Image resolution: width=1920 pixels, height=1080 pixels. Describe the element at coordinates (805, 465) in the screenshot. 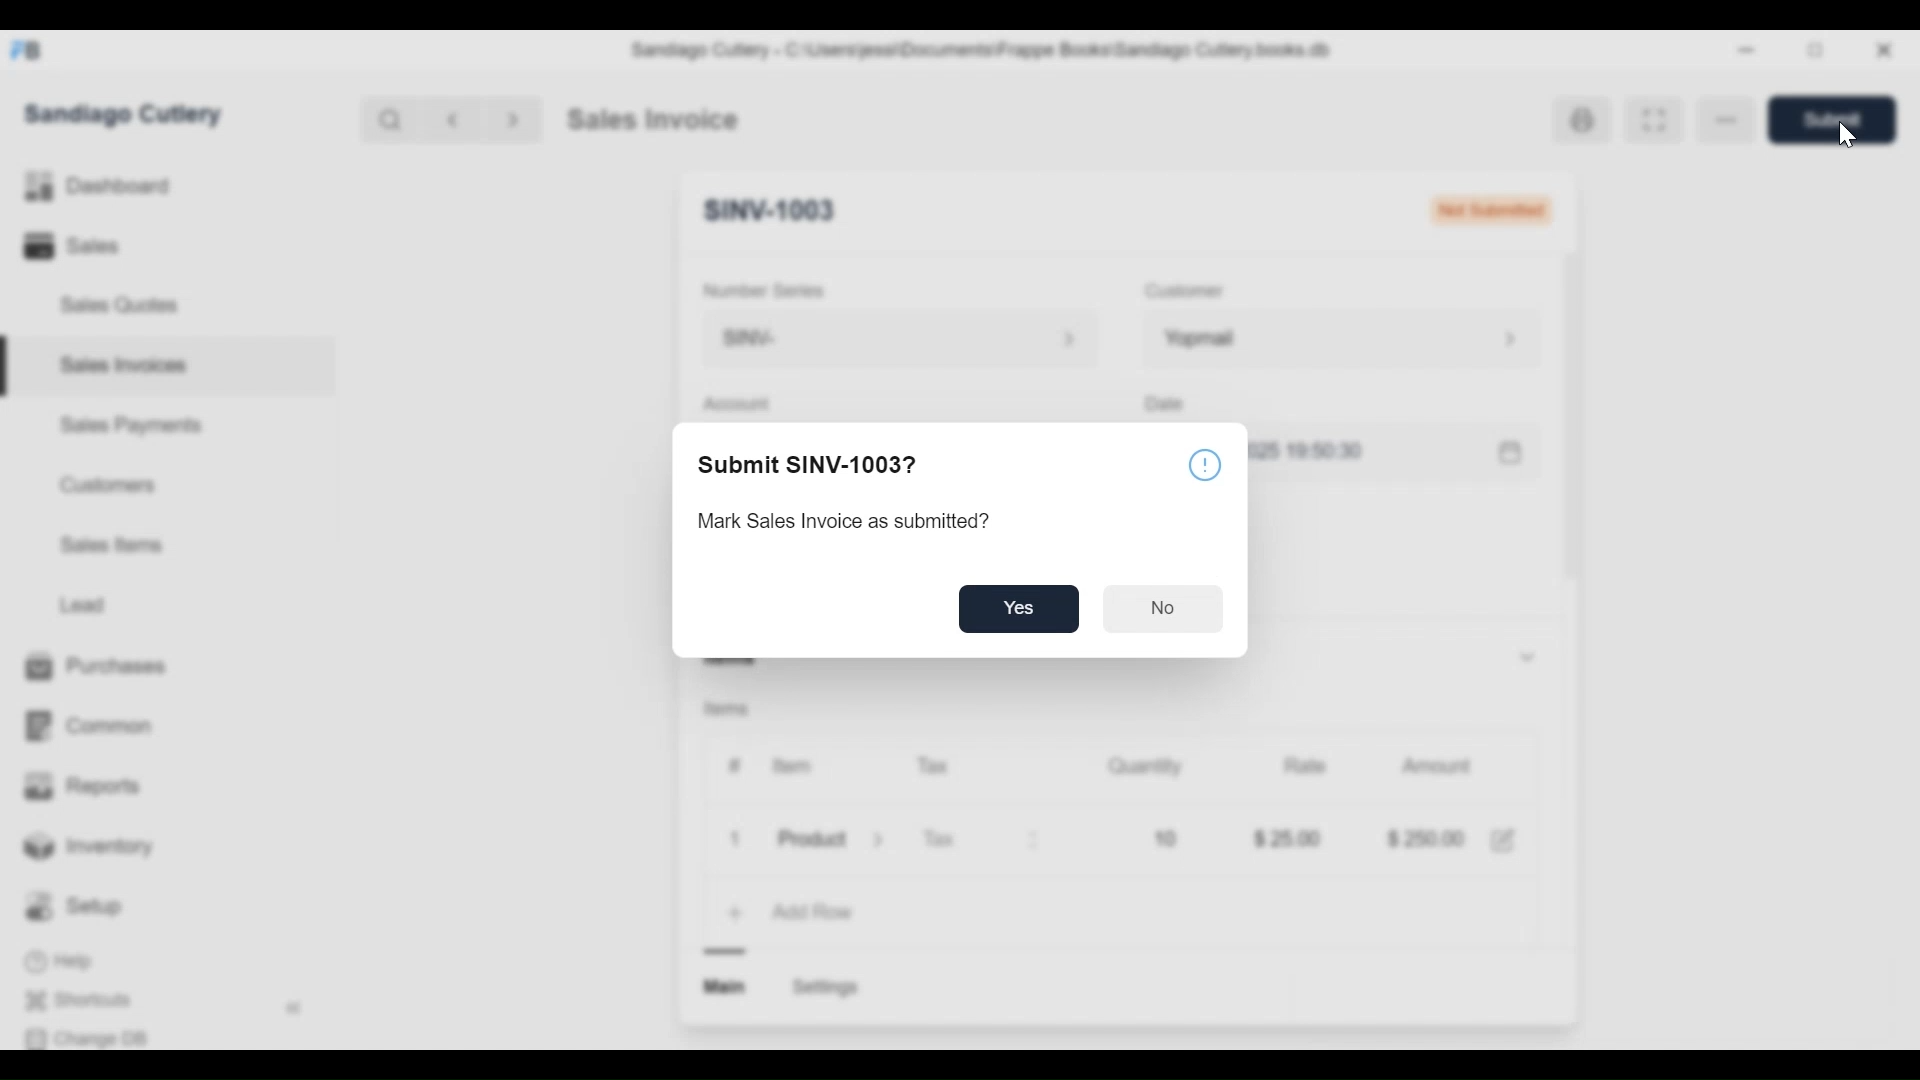

I see `Submit SINV-1003?` at that location.